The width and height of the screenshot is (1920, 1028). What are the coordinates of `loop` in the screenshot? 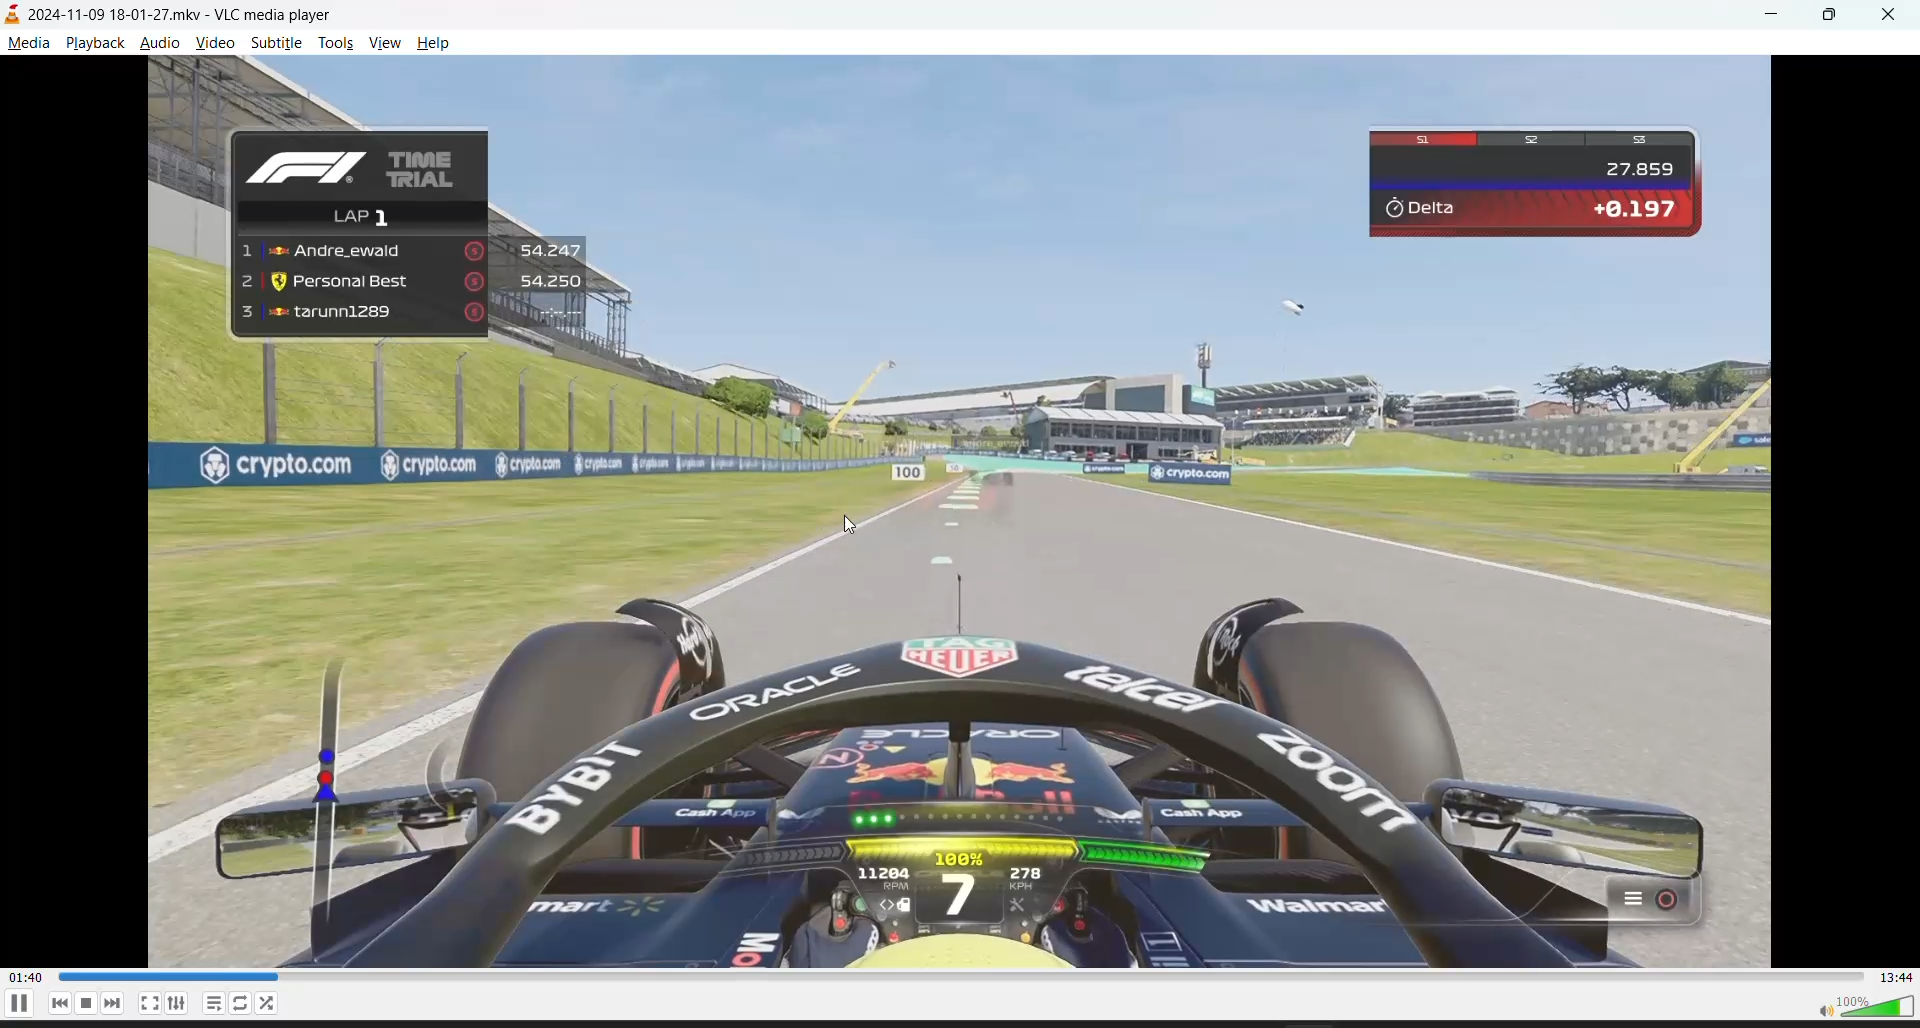 It's located at (240, 1003).